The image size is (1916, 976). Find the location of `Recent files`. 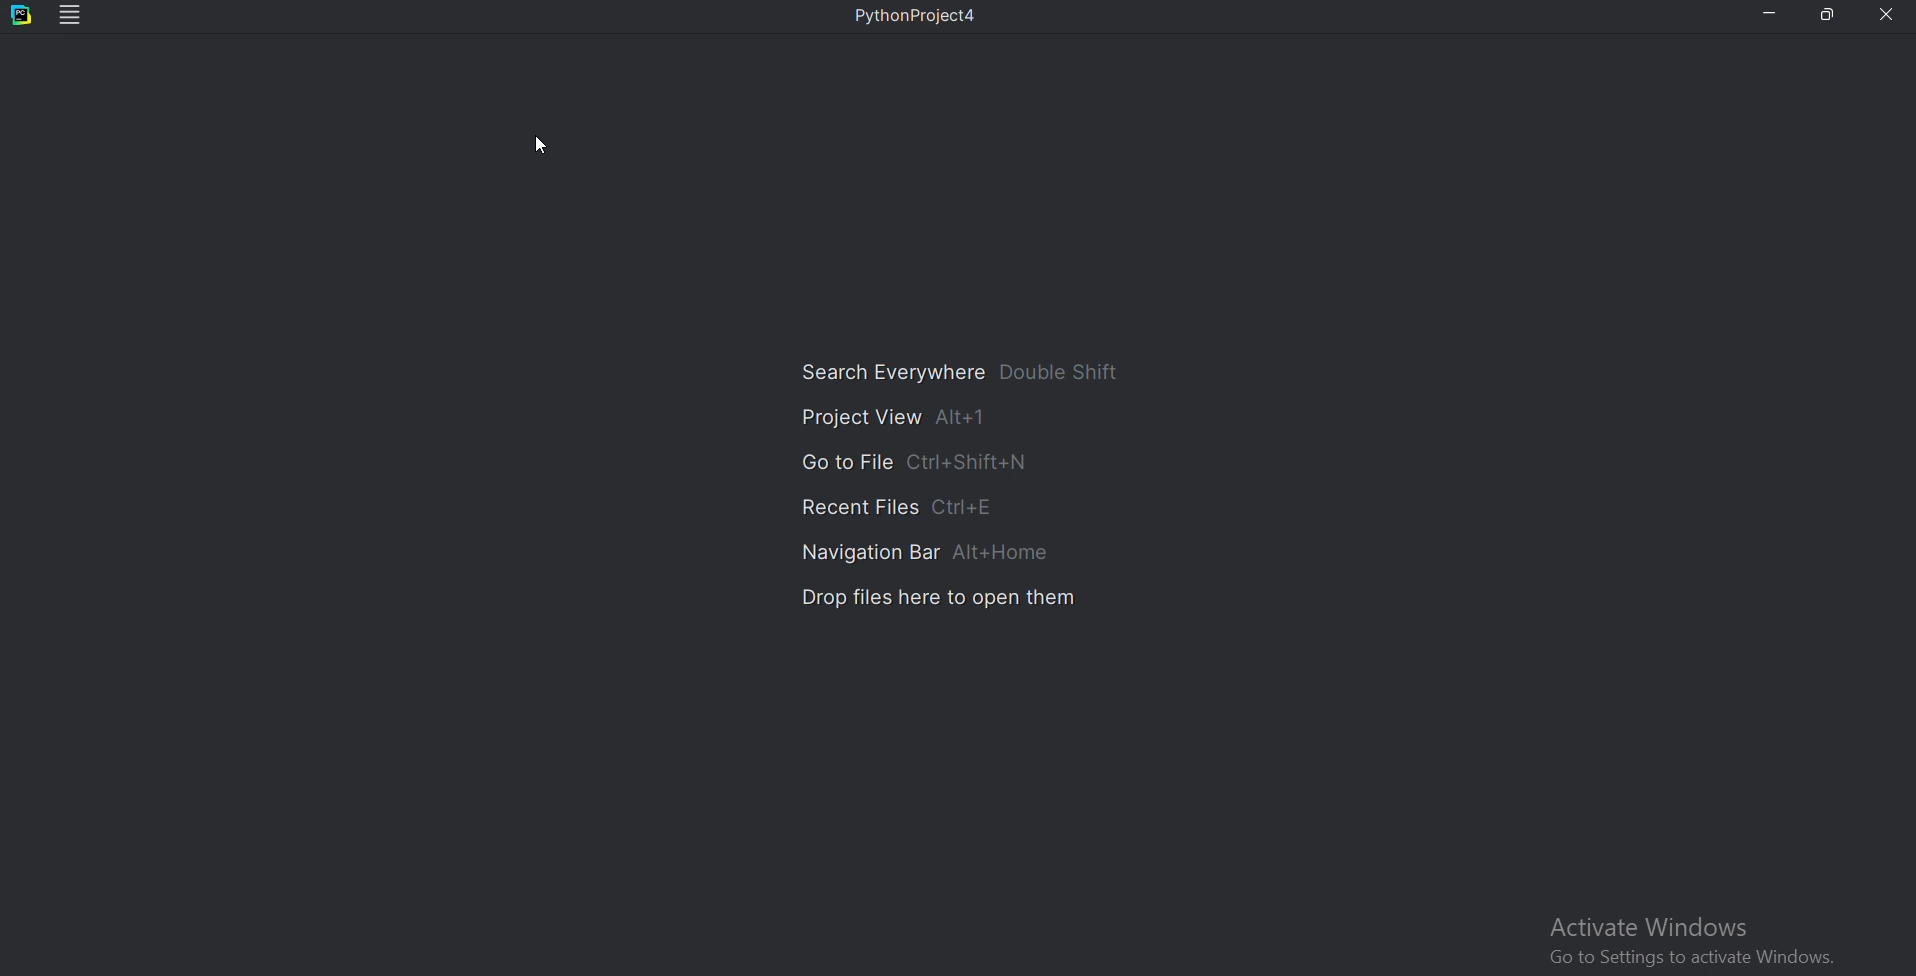

Recent files is located at coordinates (888, 503).